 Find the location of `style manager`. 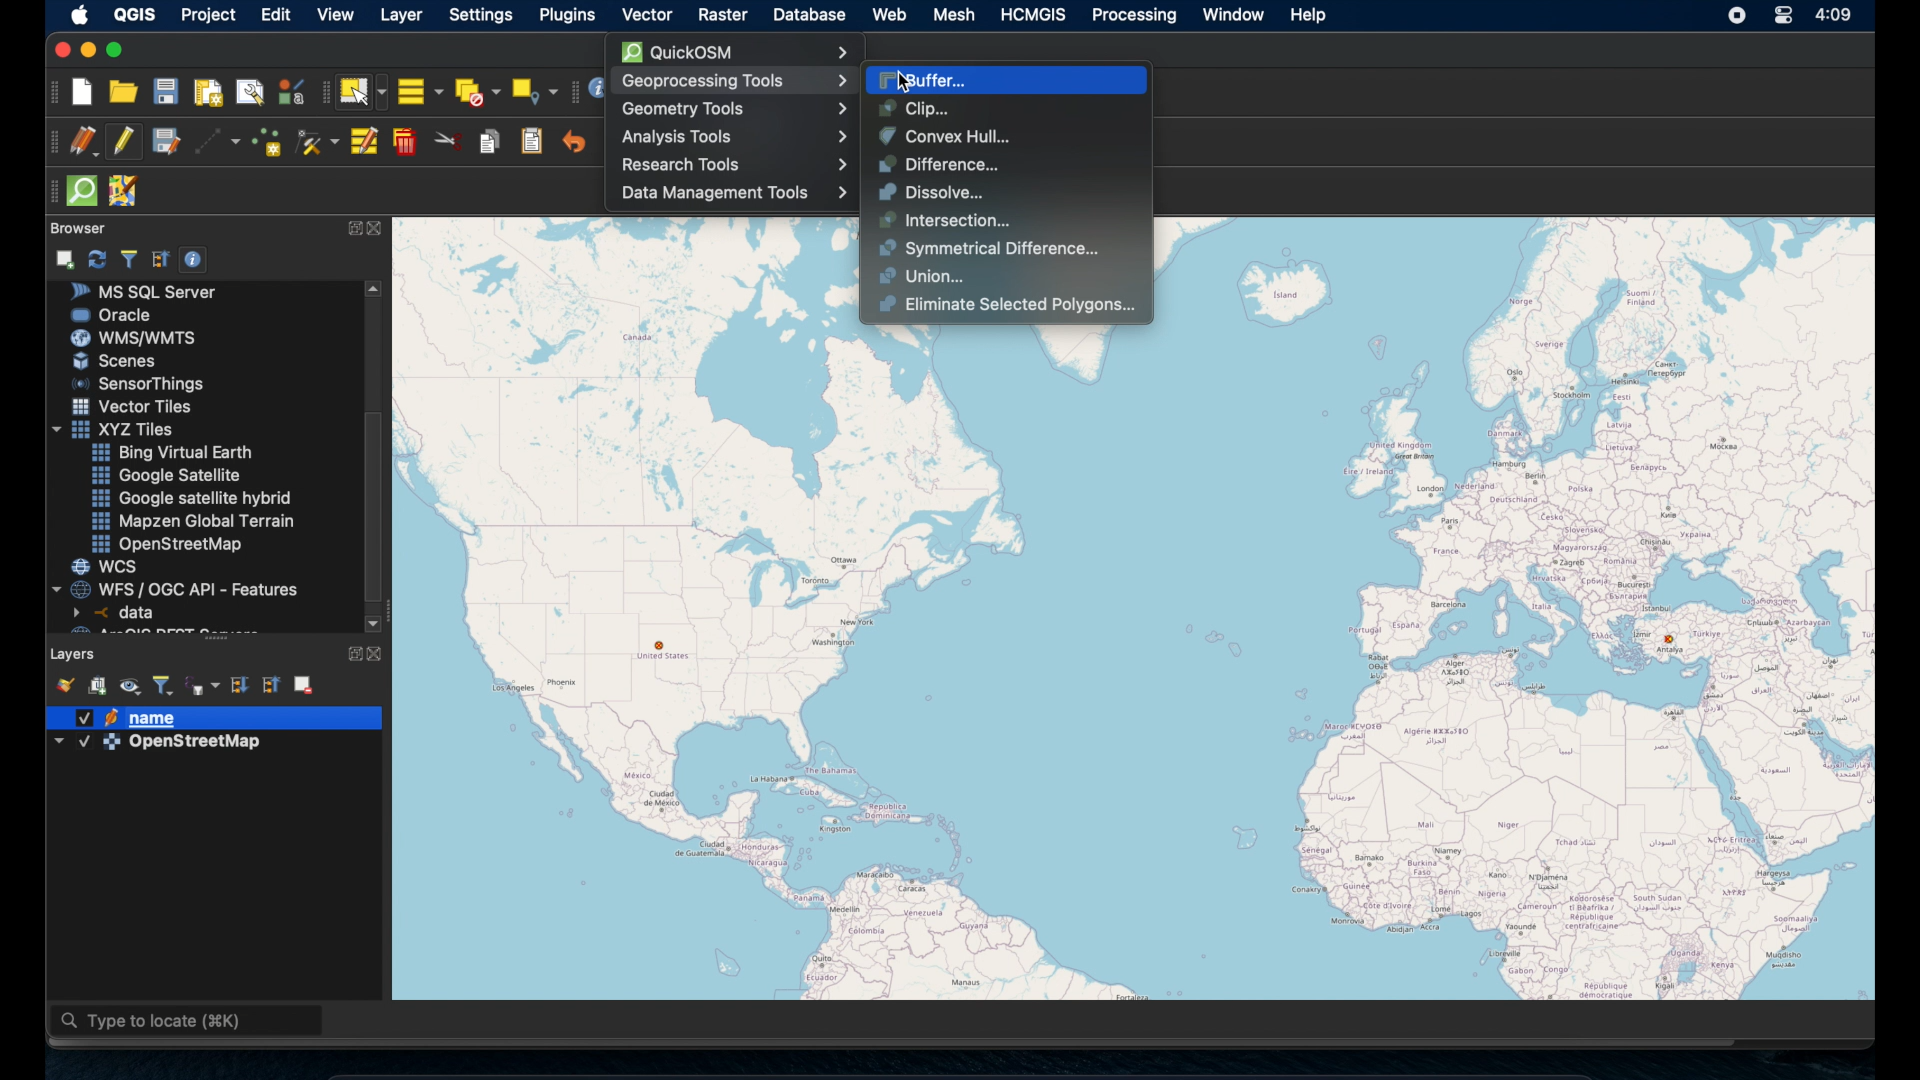

style manager is located at coordinates (290, 91).